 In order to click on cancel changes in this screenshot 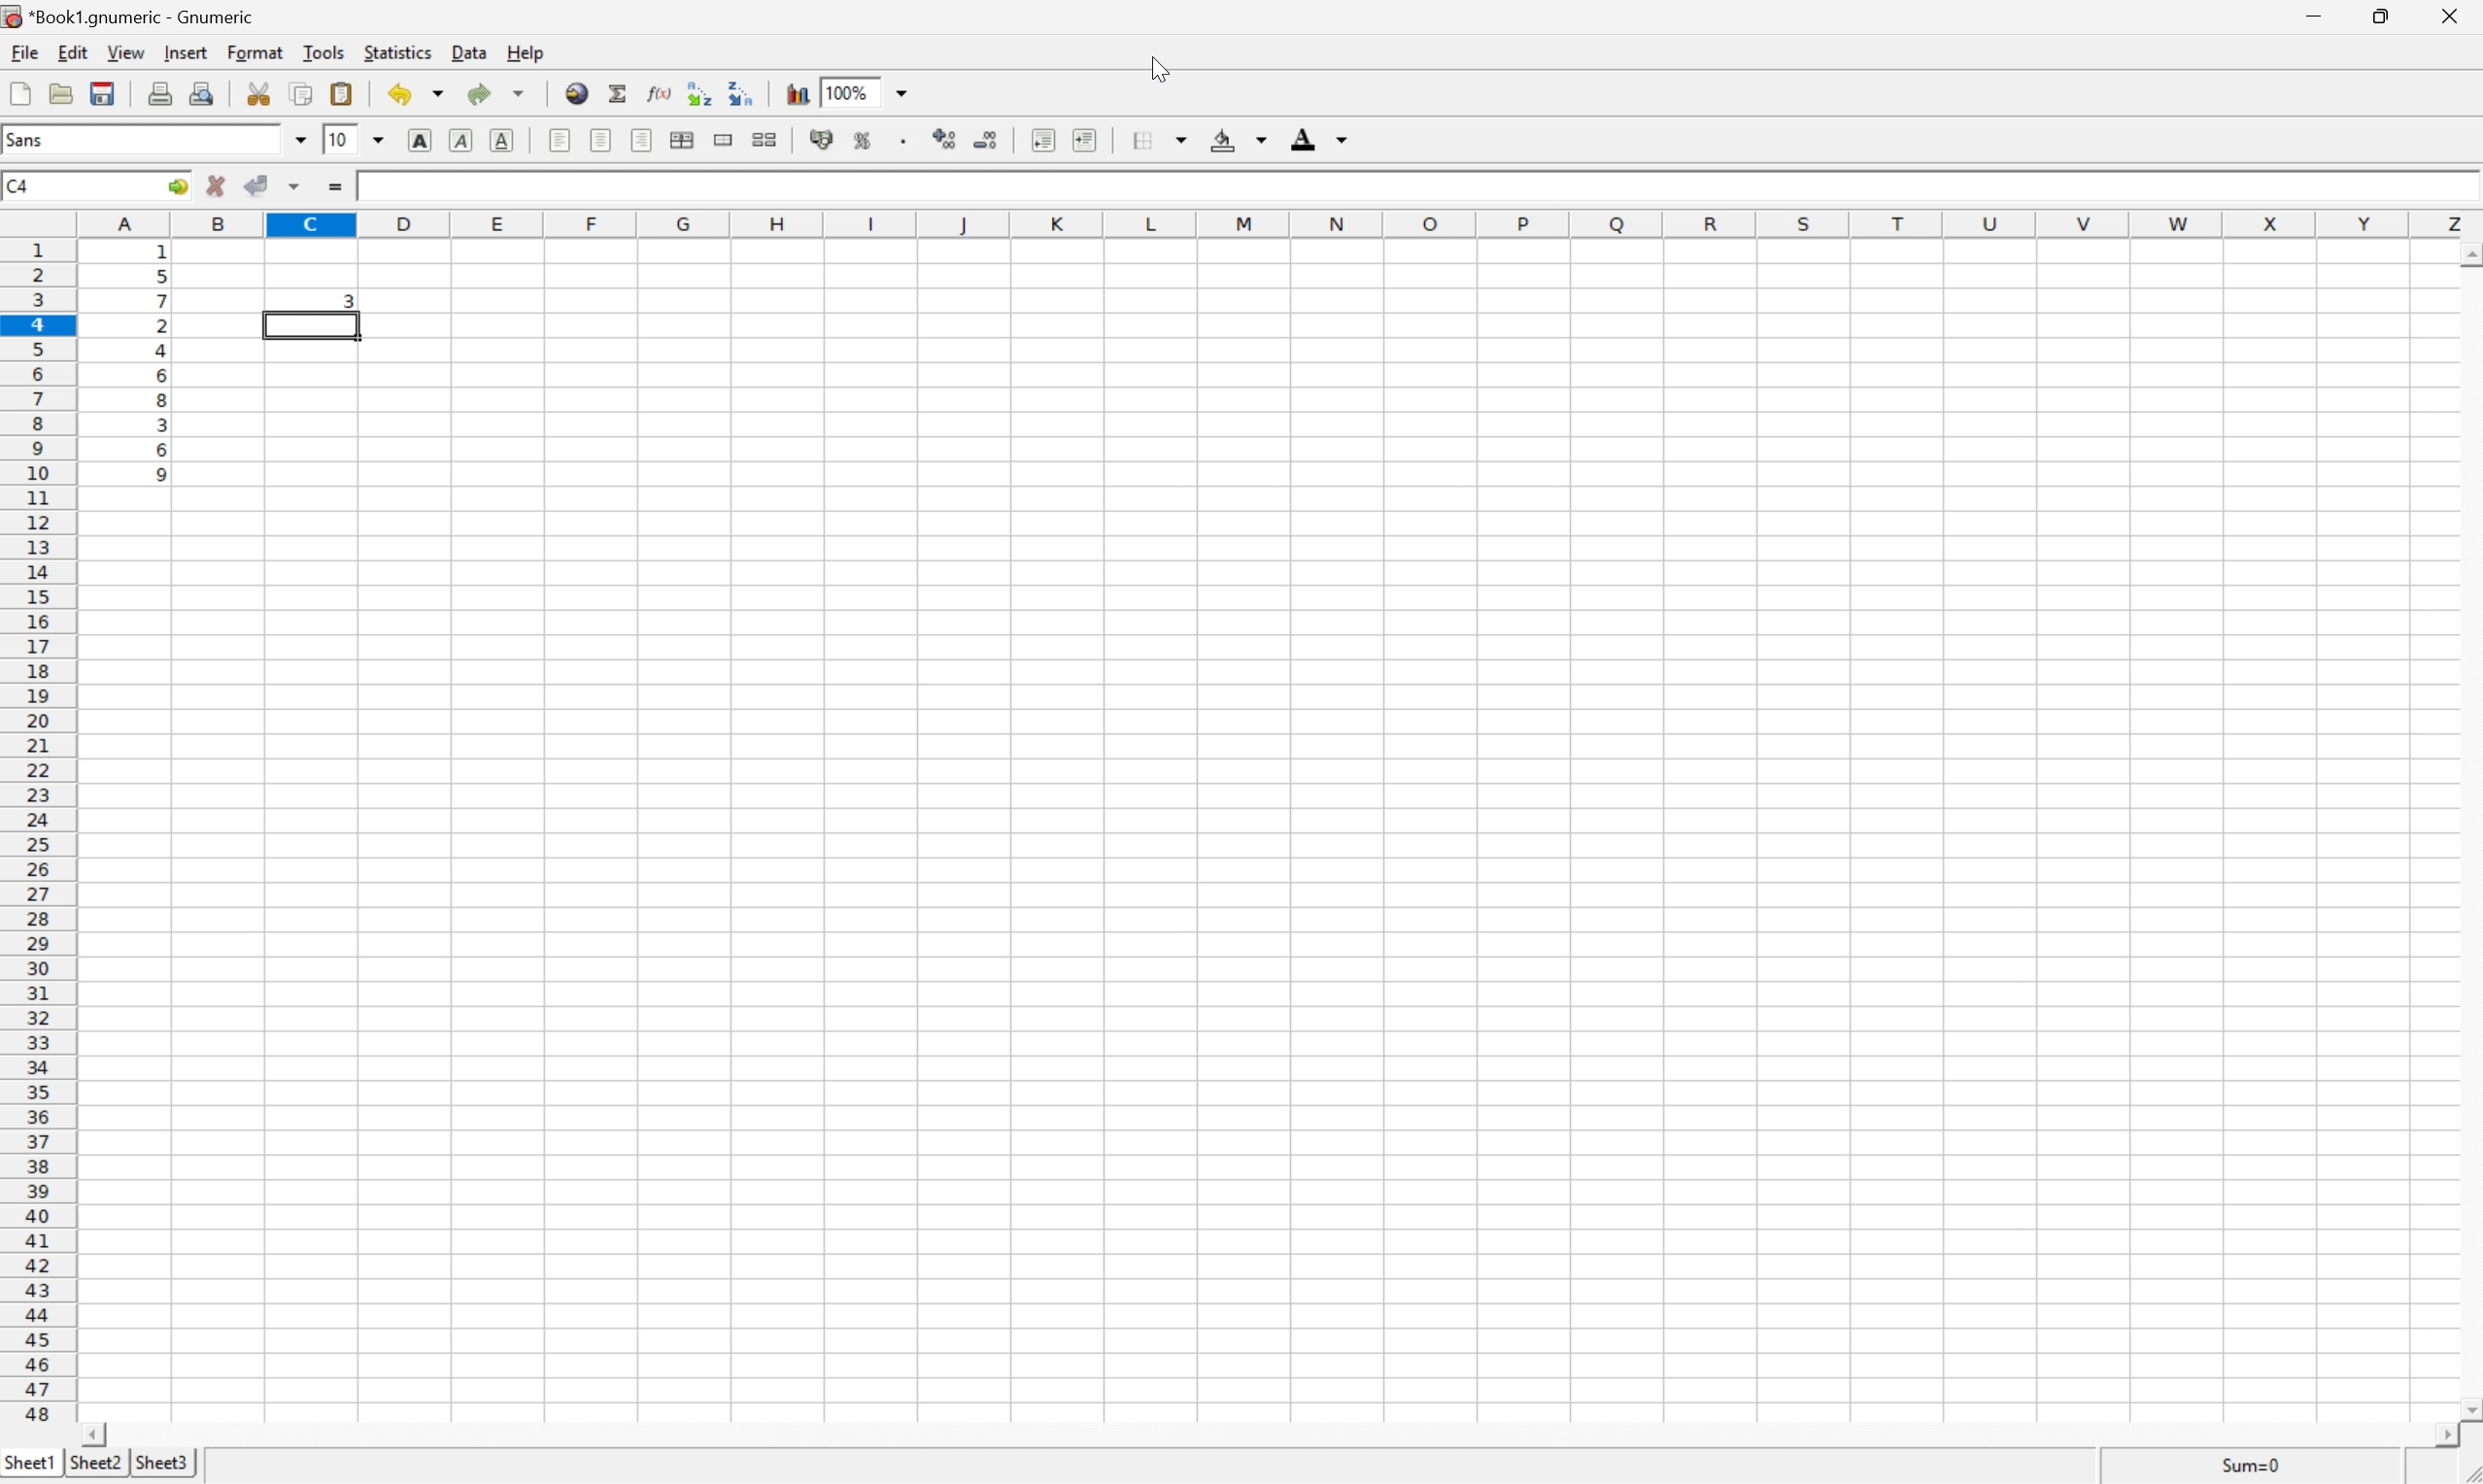, I will do `click(216, 183)`.